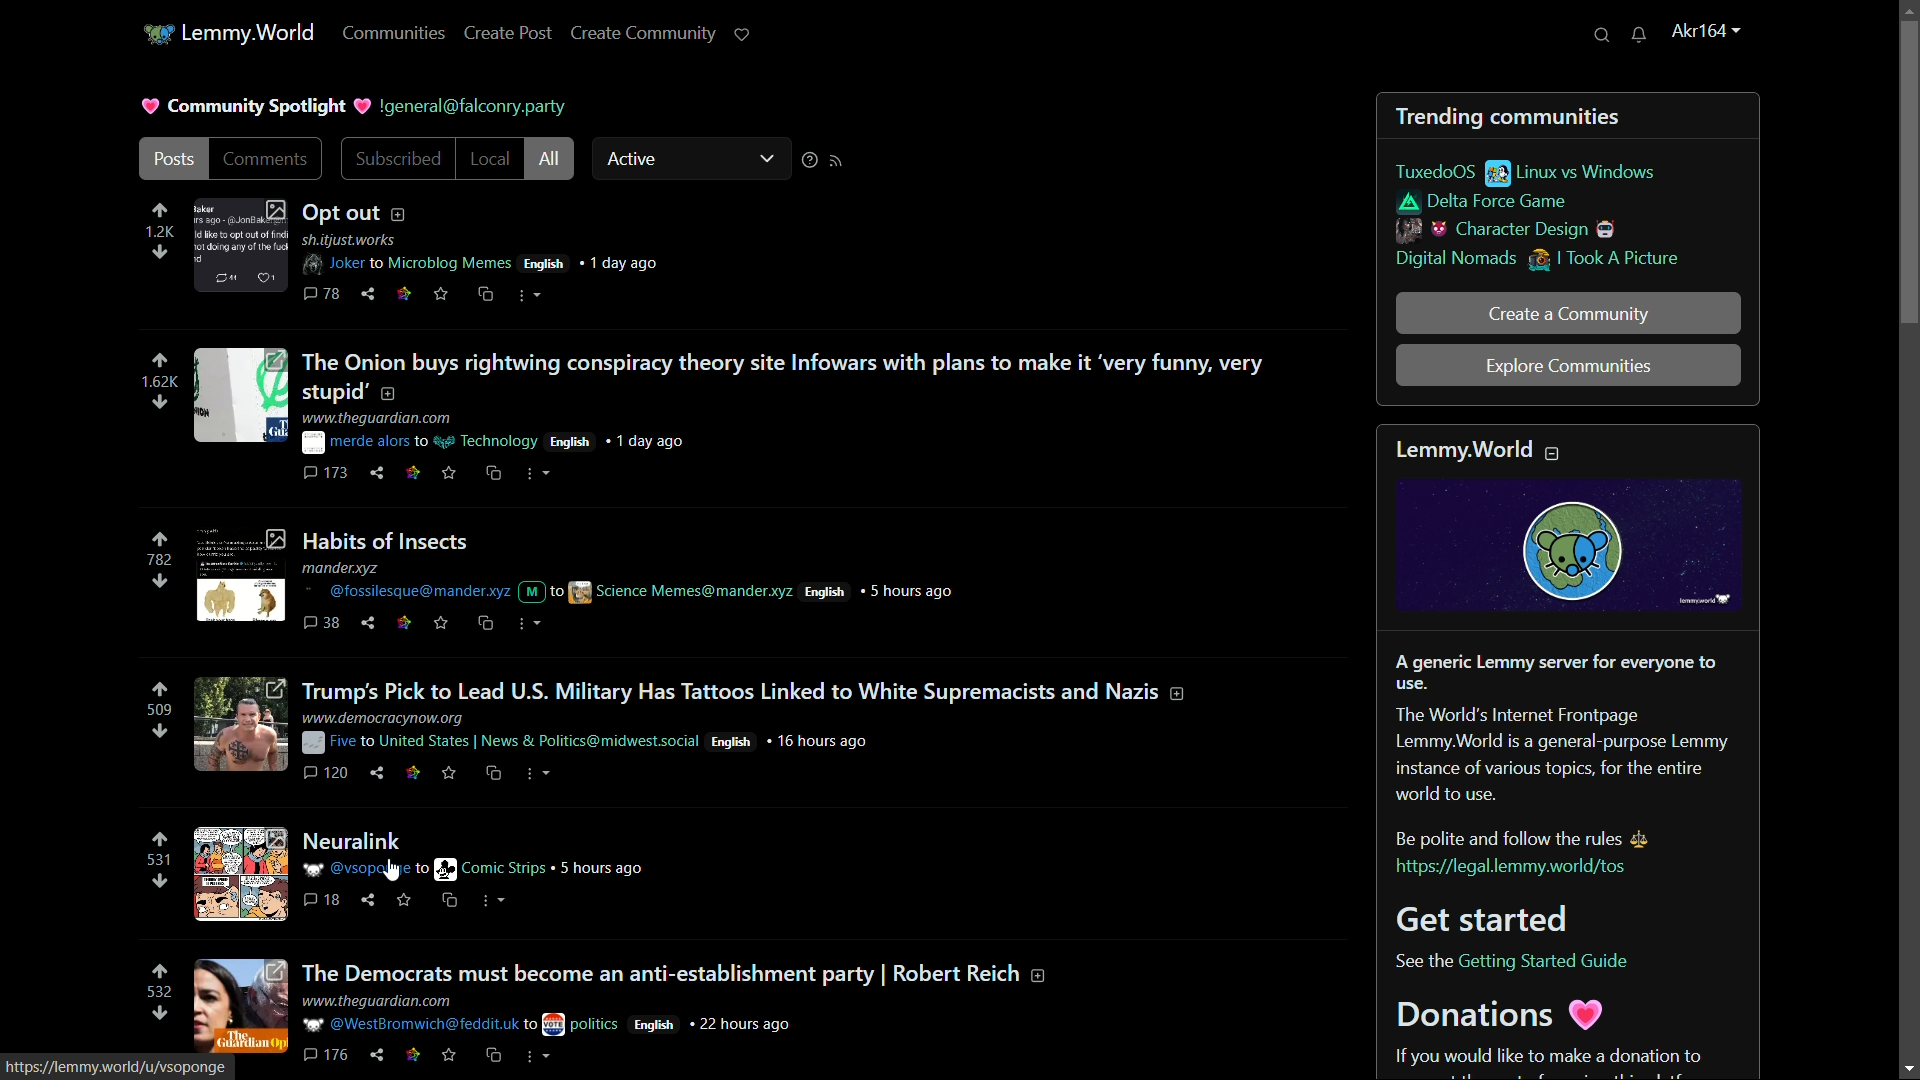 This screenshot has width=1920, height=1080. I want to click on create a community, so click(1567, 315).